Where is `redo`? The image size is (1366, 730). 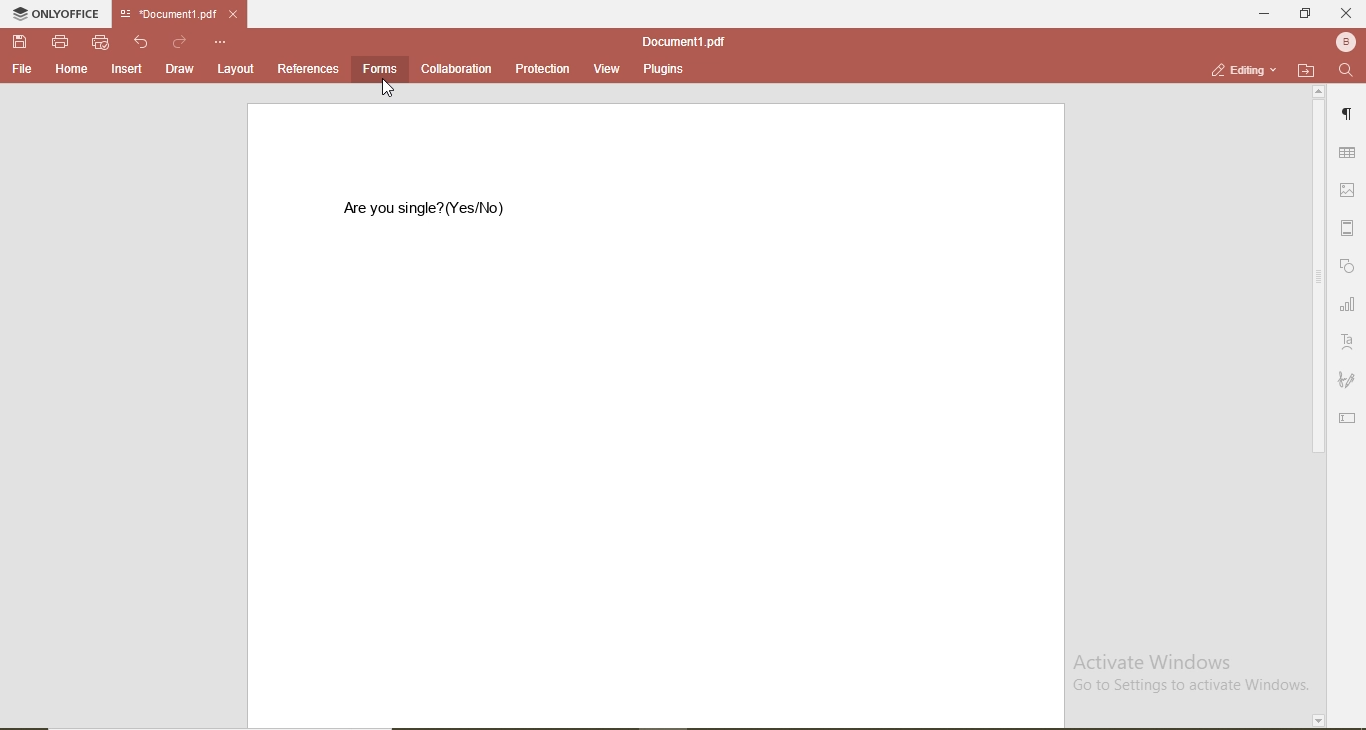 redo is located at coordinates (180, 43).